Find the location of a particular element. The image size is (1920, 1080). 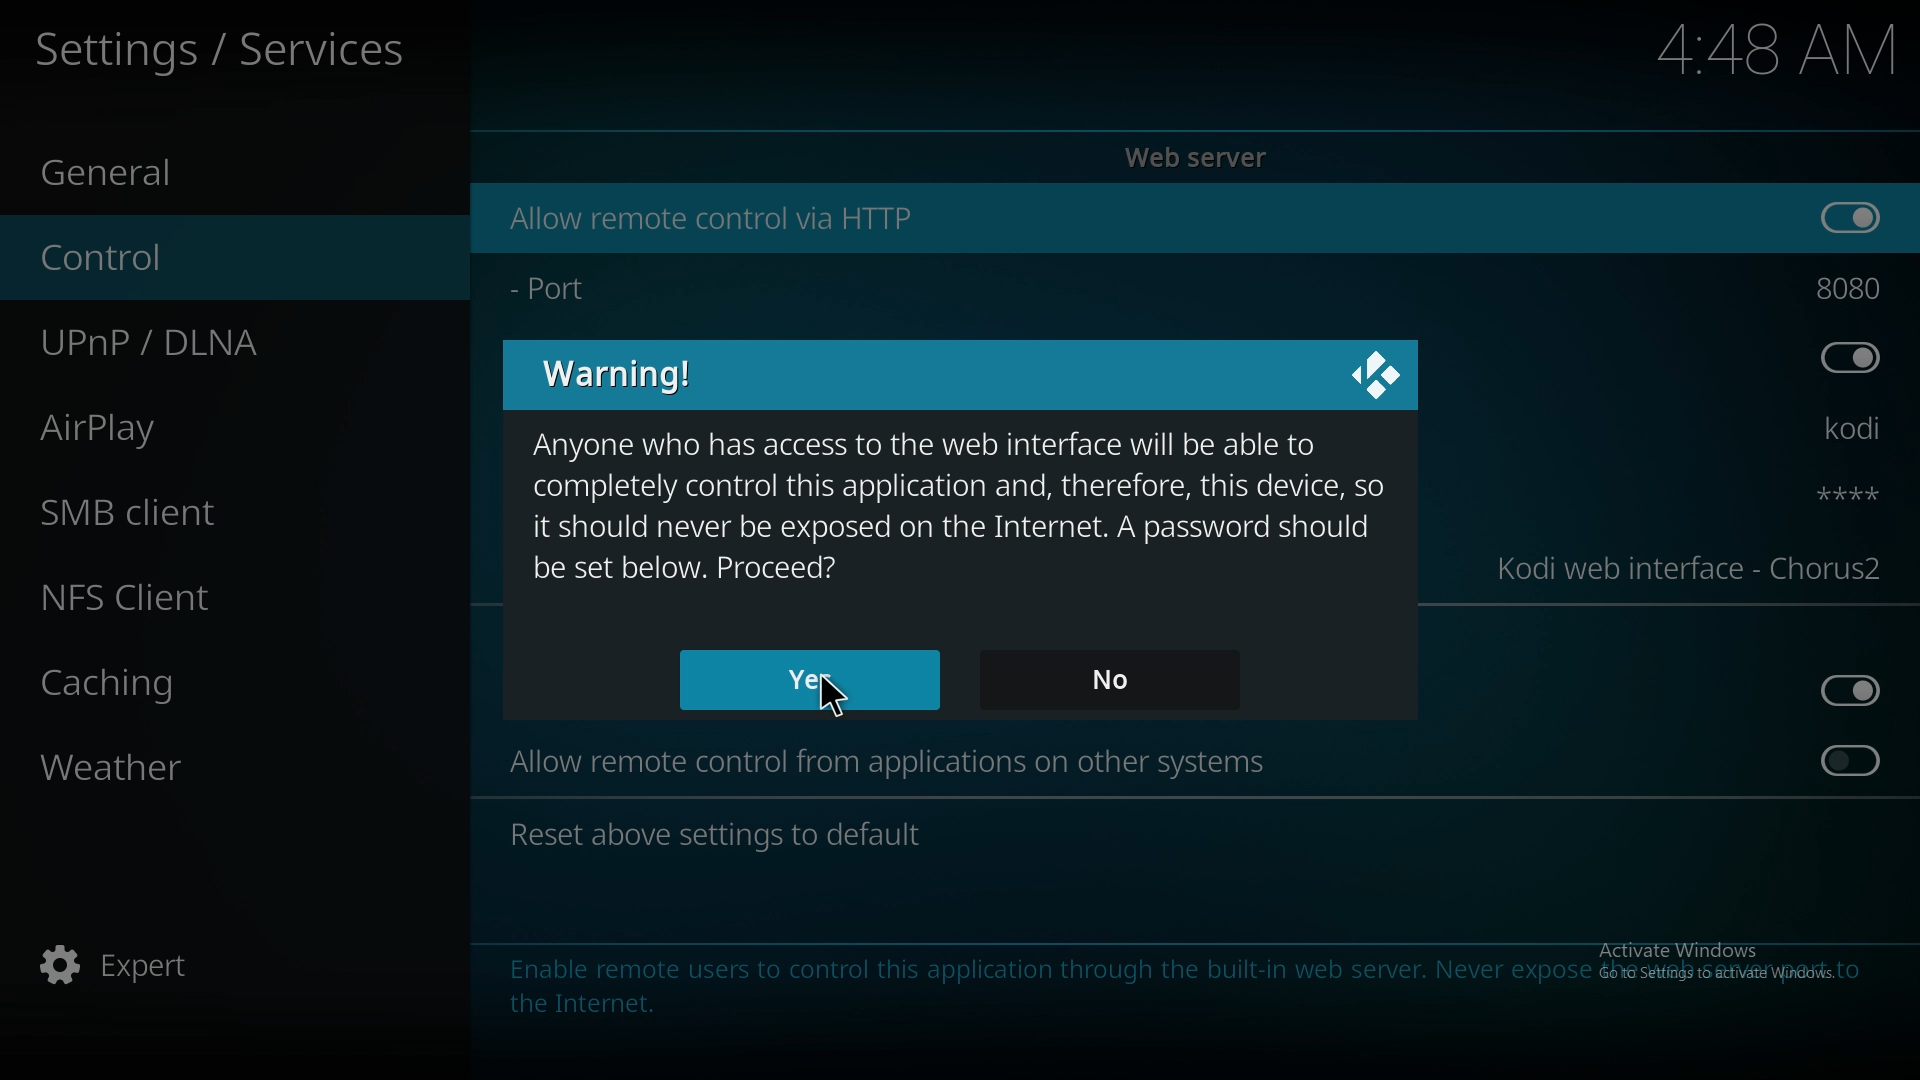

weather is located at coordinates (154, 768).